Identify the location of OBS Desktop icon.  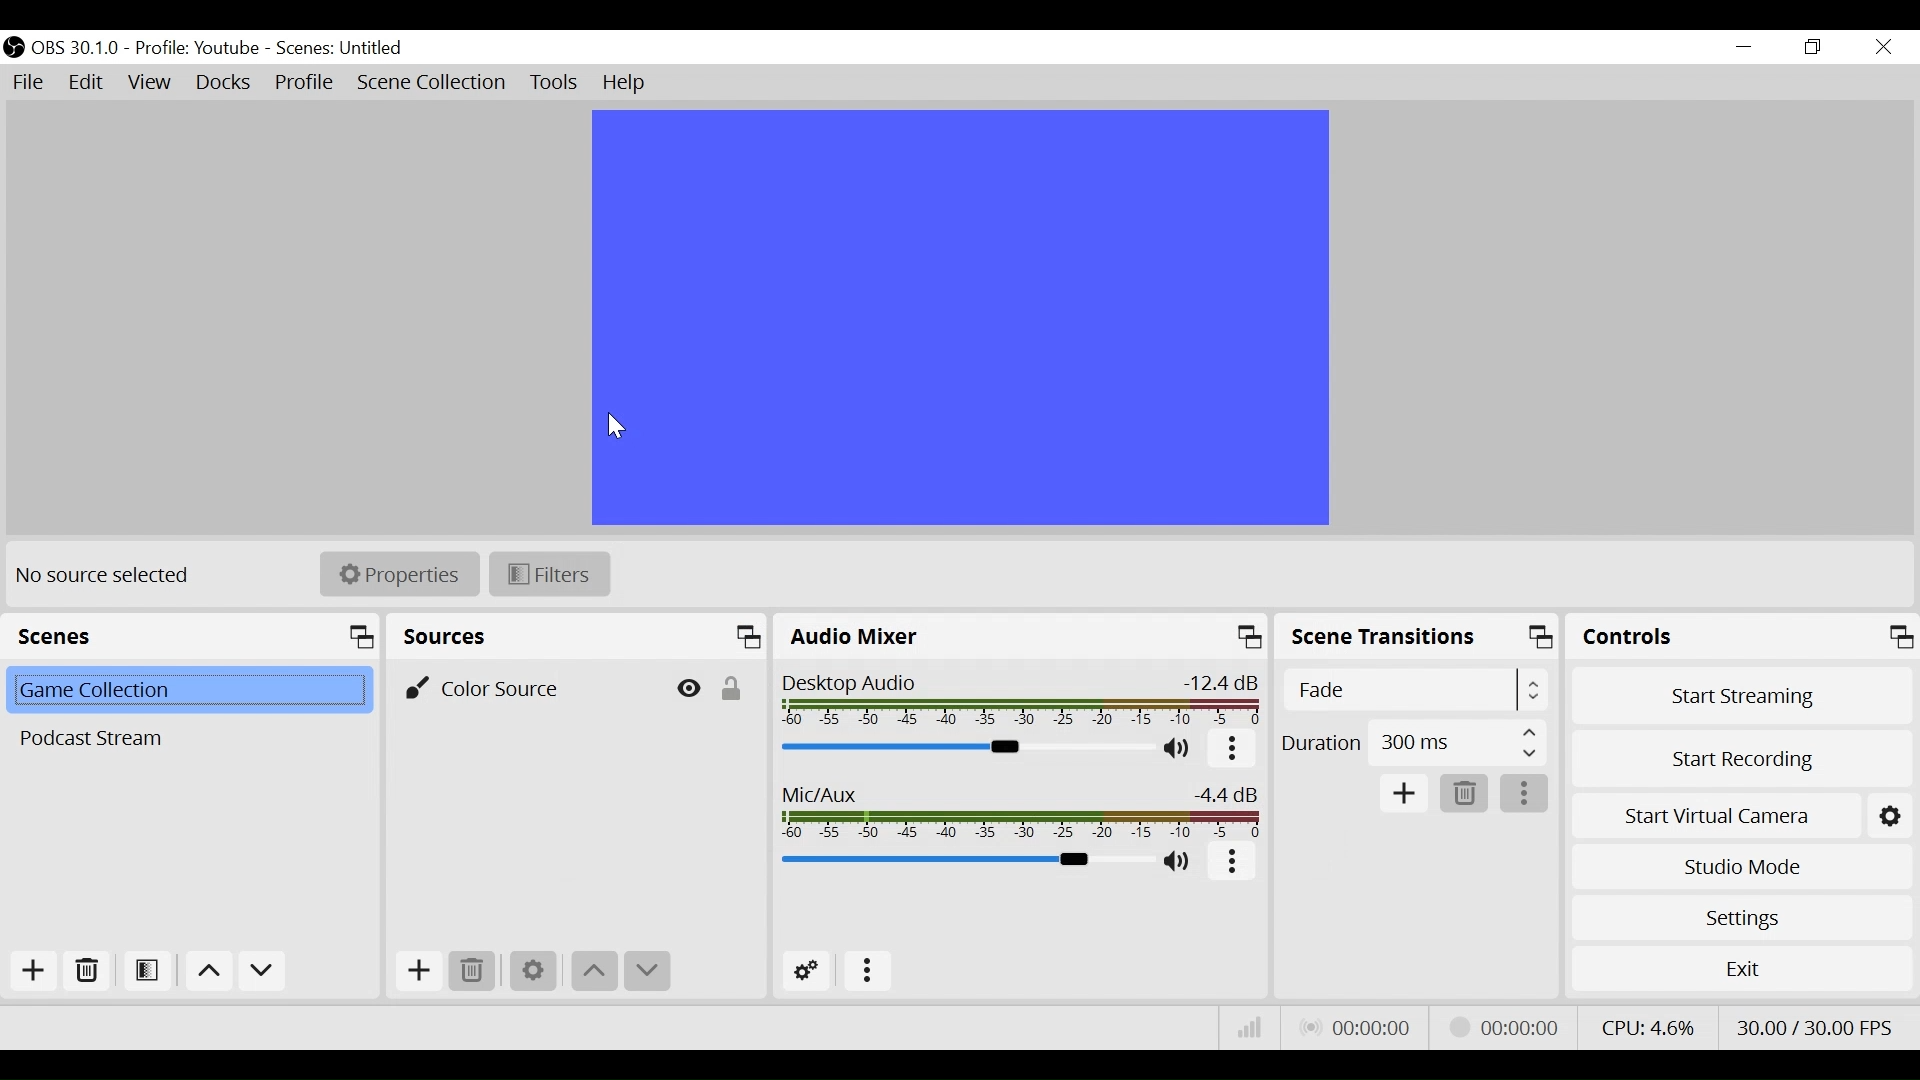
(14, 47).